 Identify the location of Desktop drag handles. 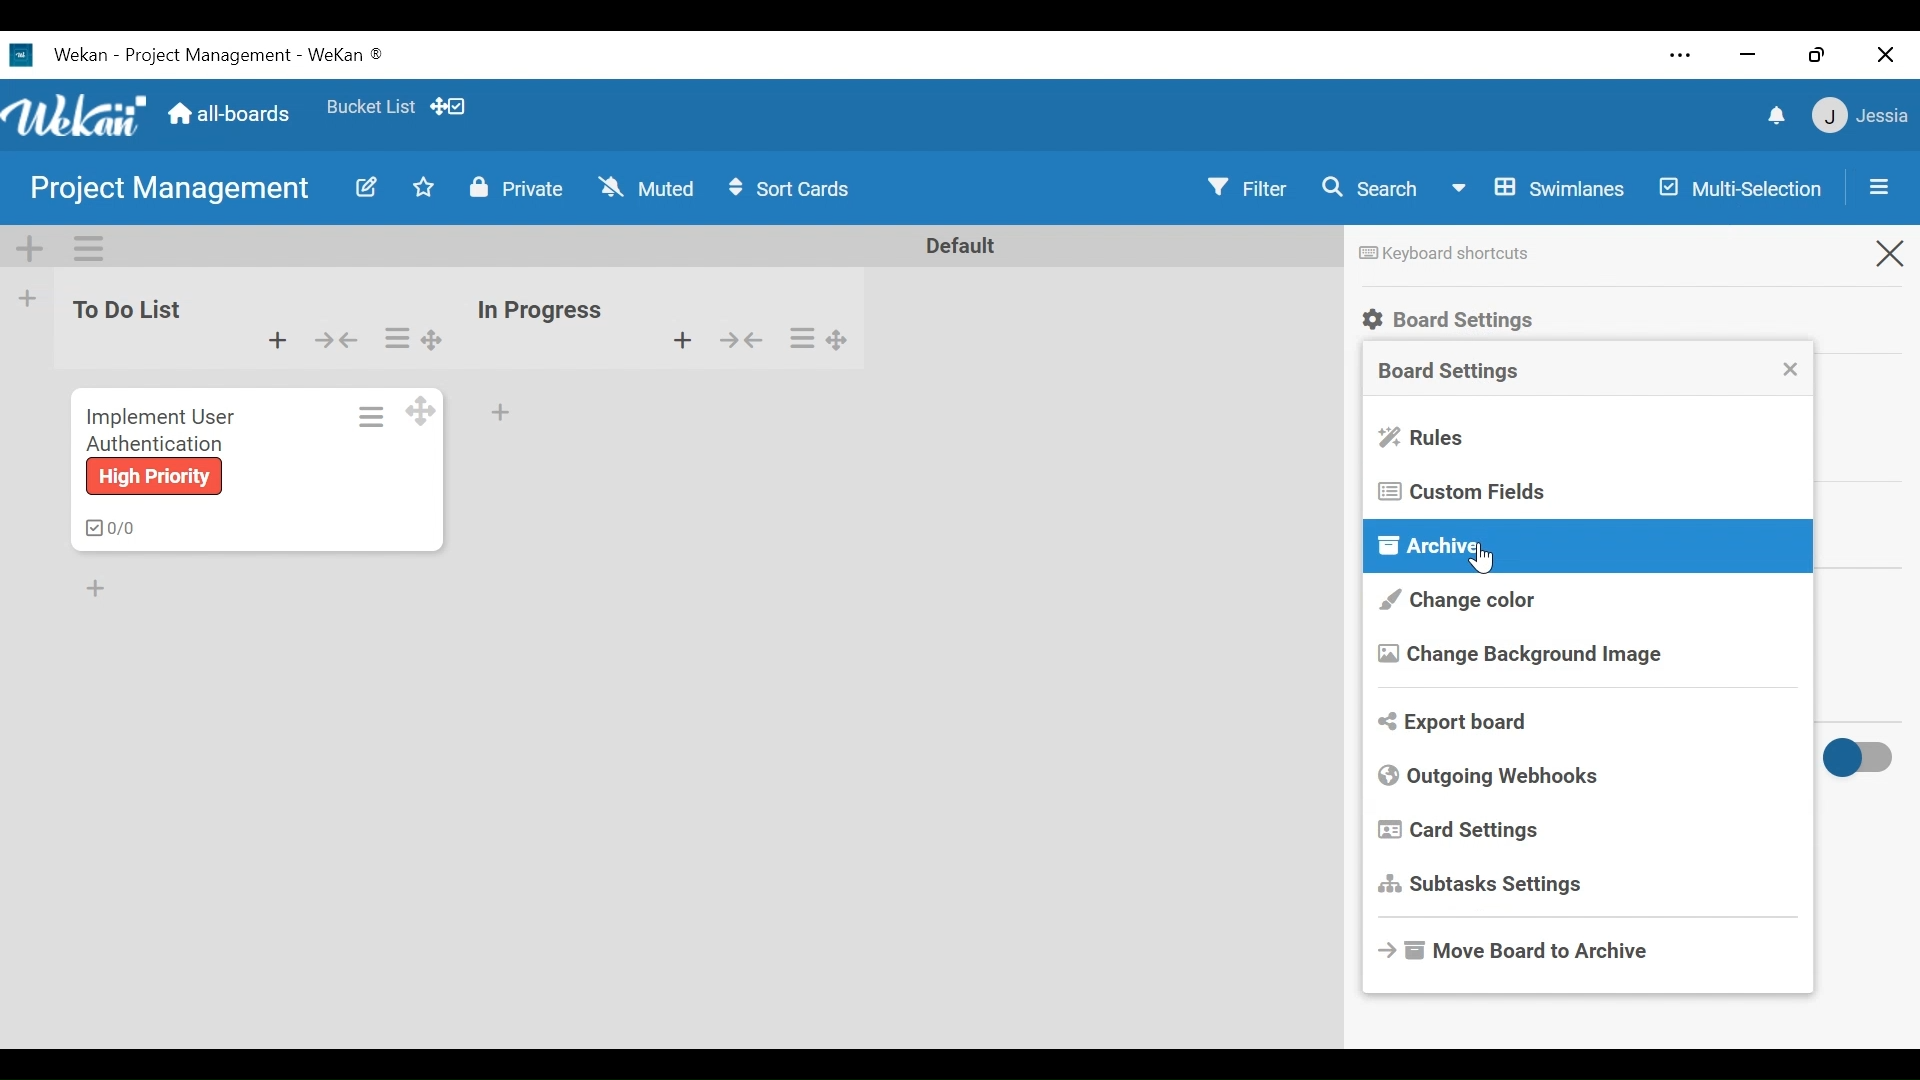
(838, 341).